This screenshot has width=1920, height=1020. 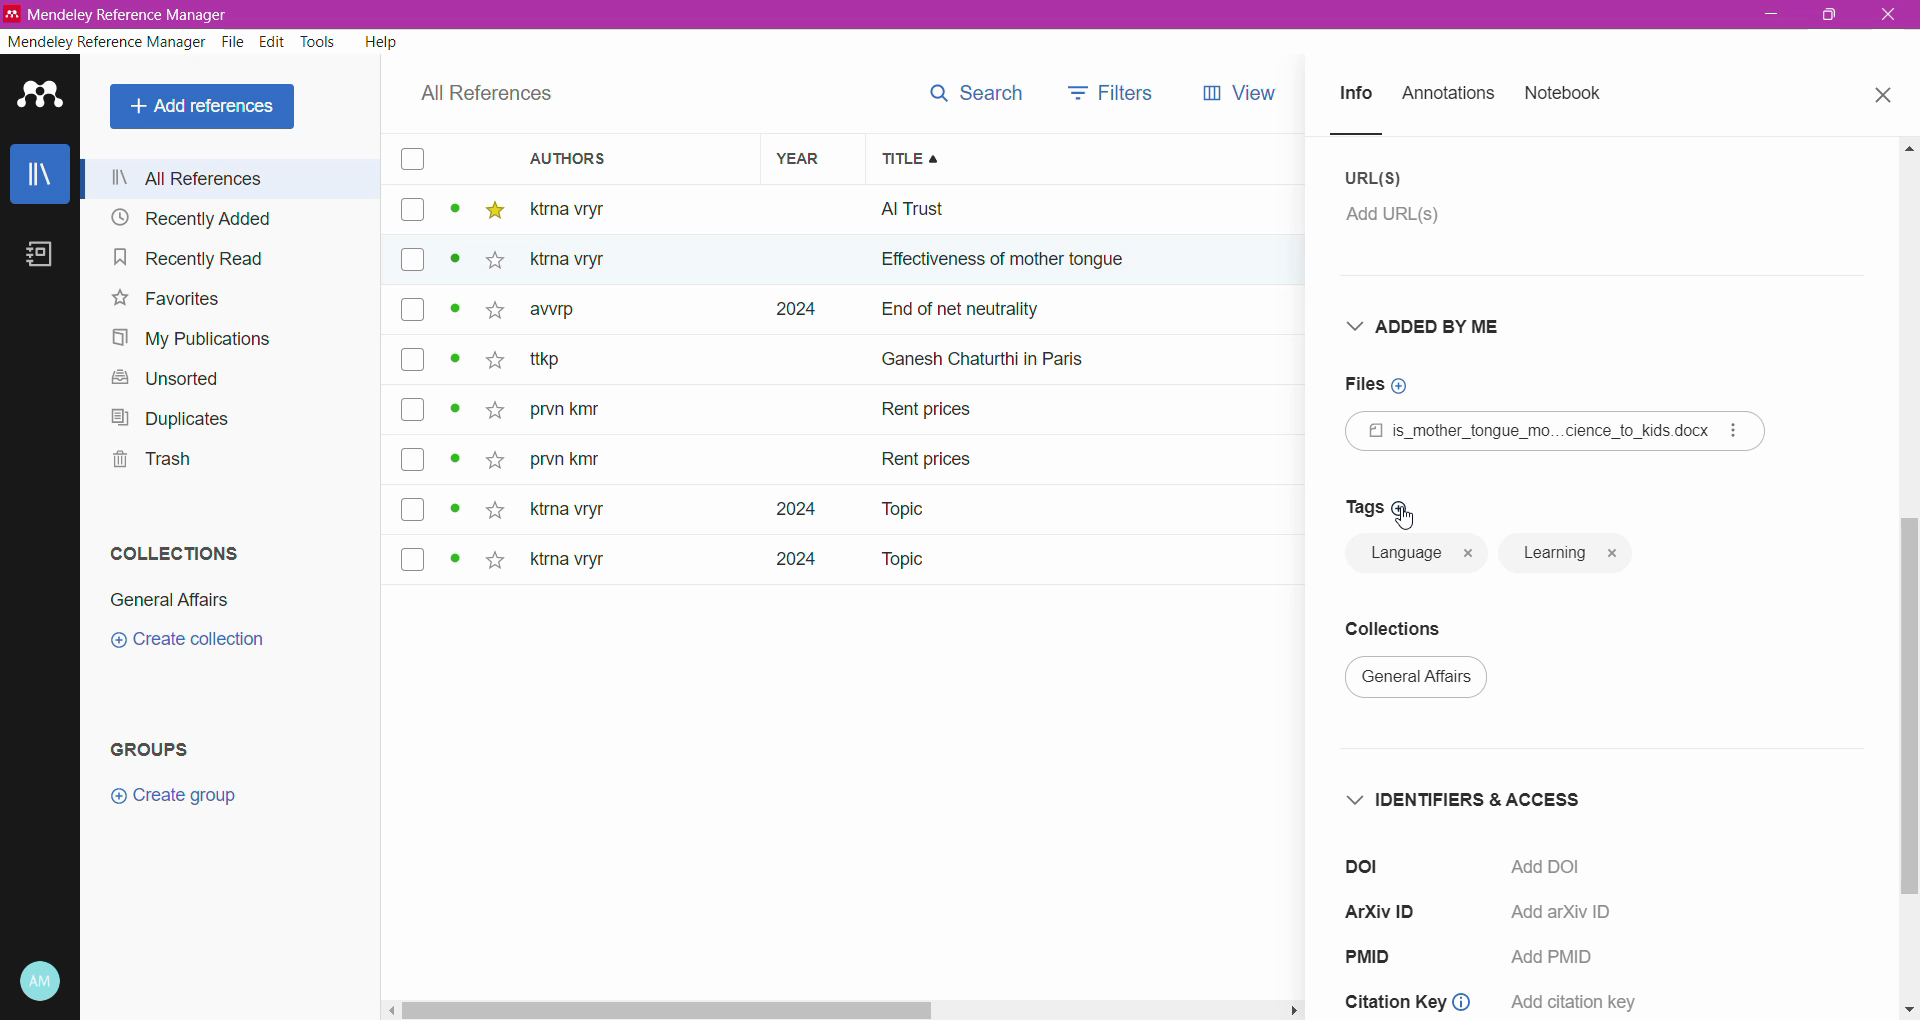 What do you see at coordinates (930, 456) in the screenshot?
I see `rent prices ` at bounding box center [930, 456].